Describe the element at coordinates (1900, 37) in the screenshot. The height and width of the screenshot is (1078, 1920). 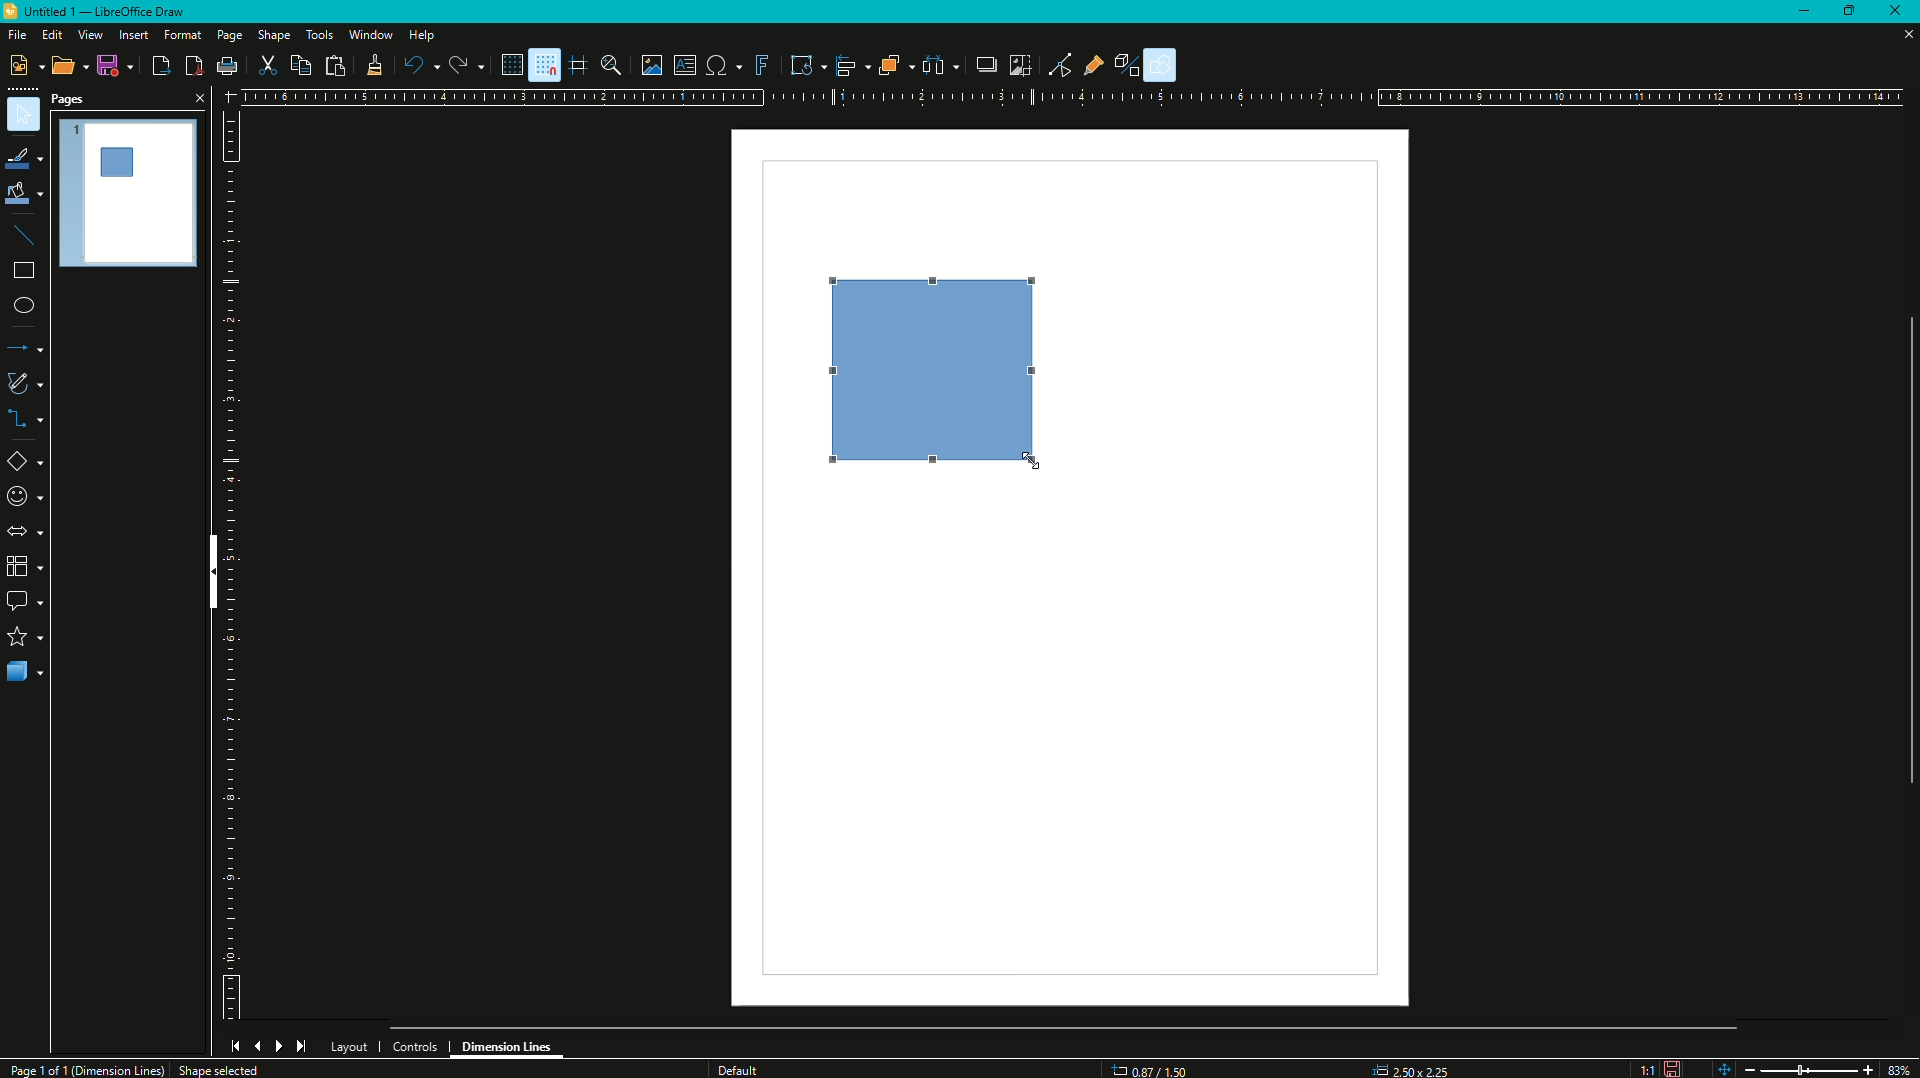
I see `Close Sheet` at that location.